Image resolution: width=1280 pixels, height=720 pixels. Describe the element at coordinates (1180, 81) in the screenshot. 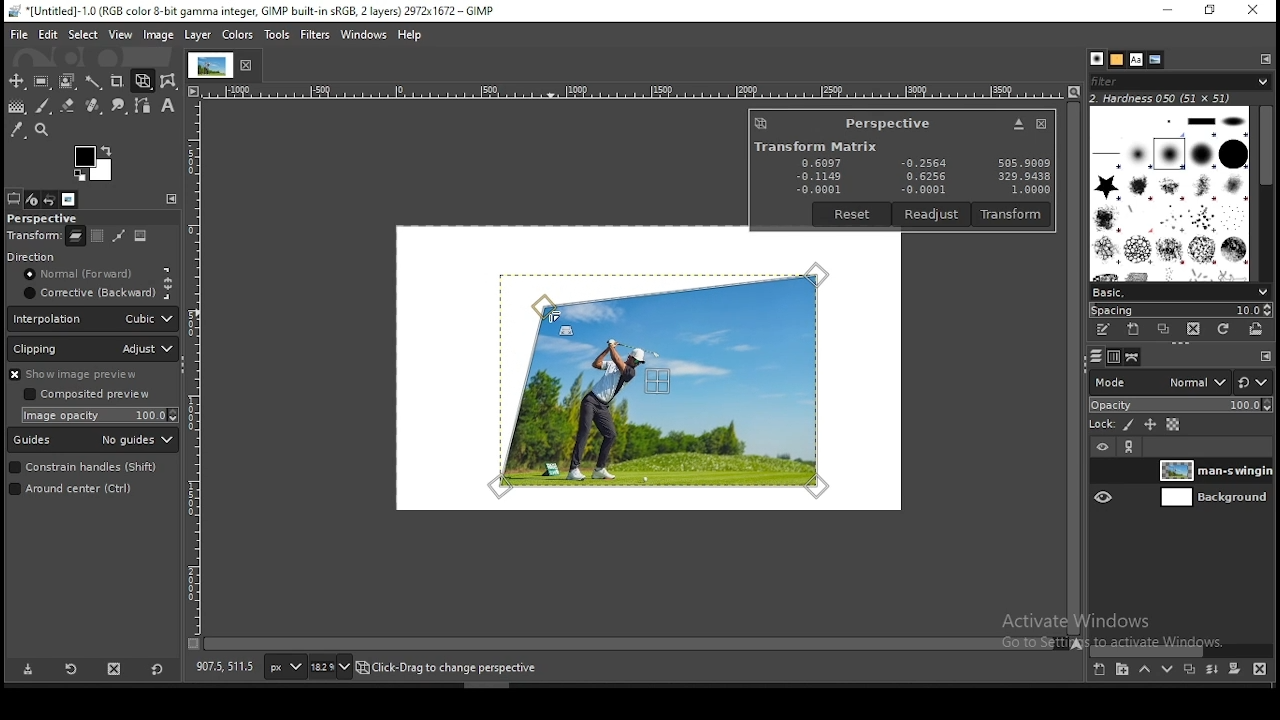

I see `brushes filter` at that location.